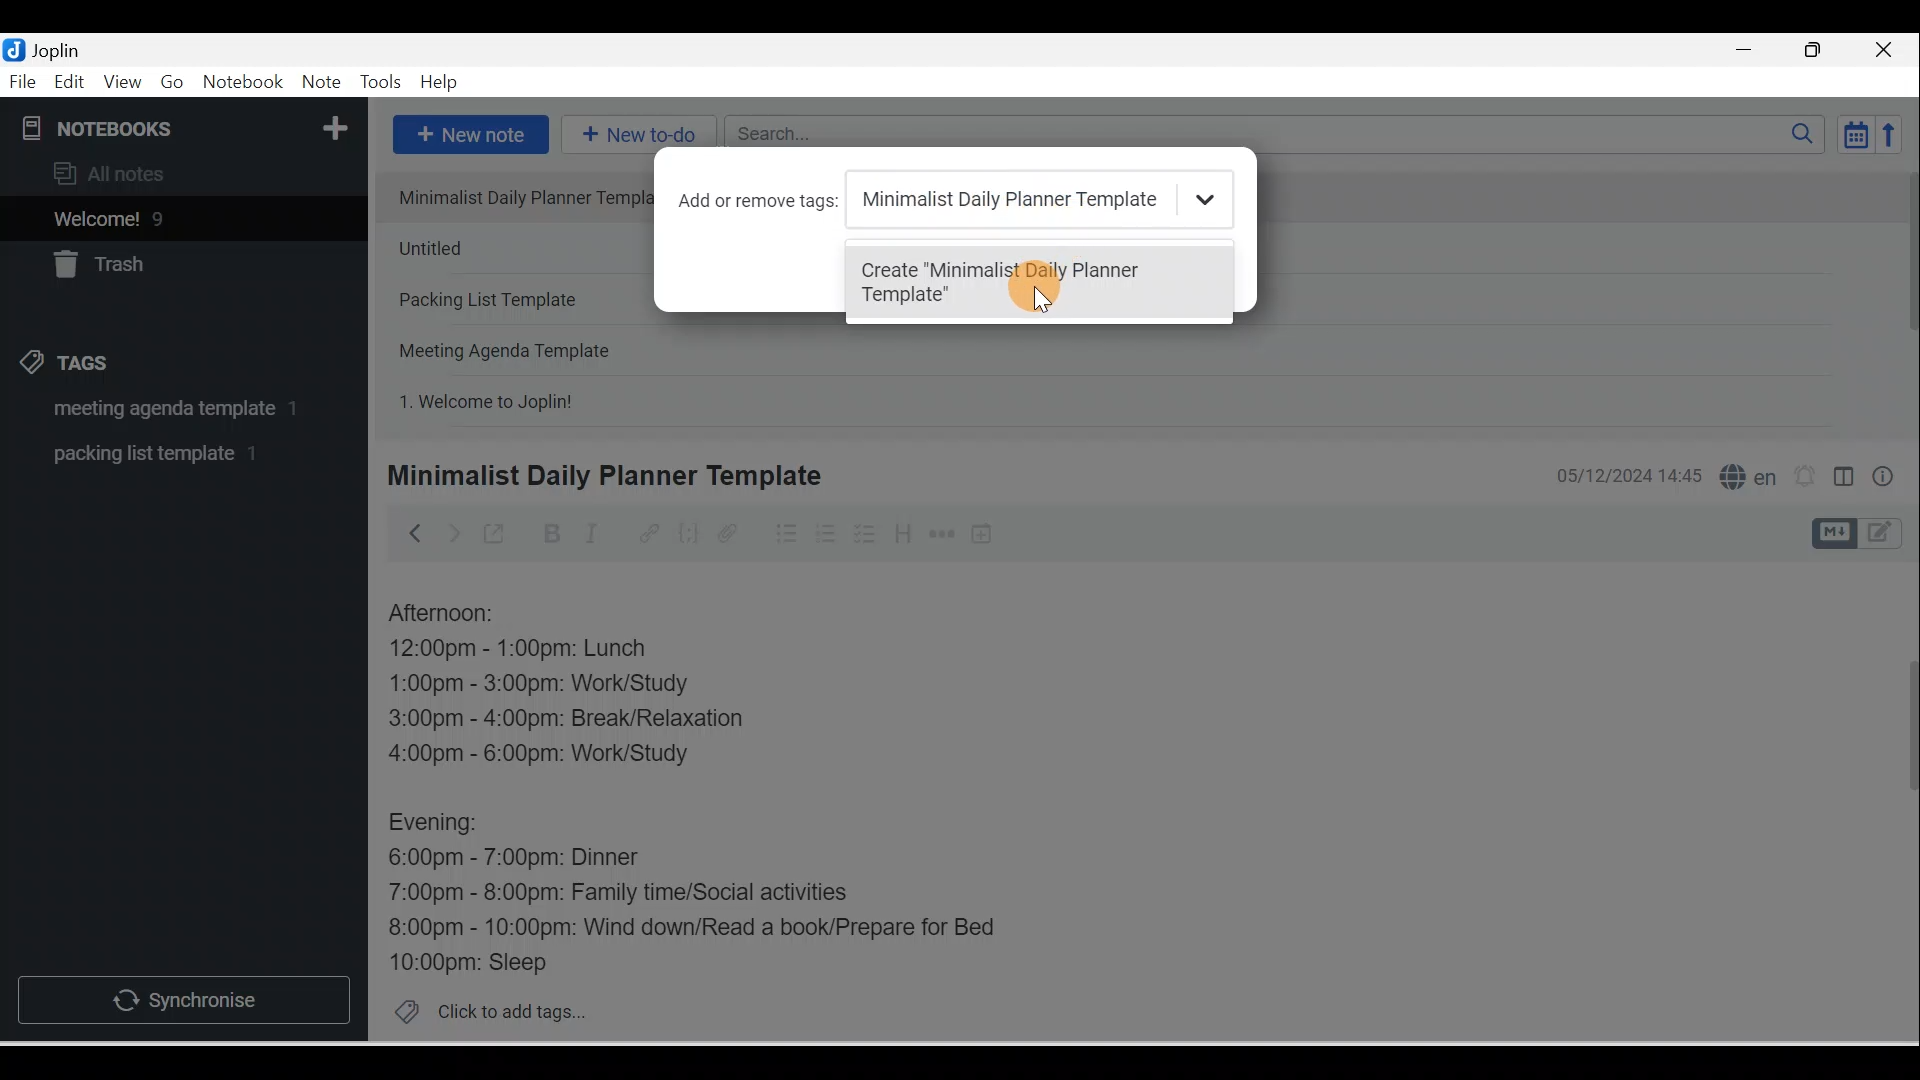 This screenshot has width=1920, height=1080. What do you see at coordinates (1030, 199) in the screenshot?
I see `Minimalist Daily Planner Template` at bounding box center [1030, 199].